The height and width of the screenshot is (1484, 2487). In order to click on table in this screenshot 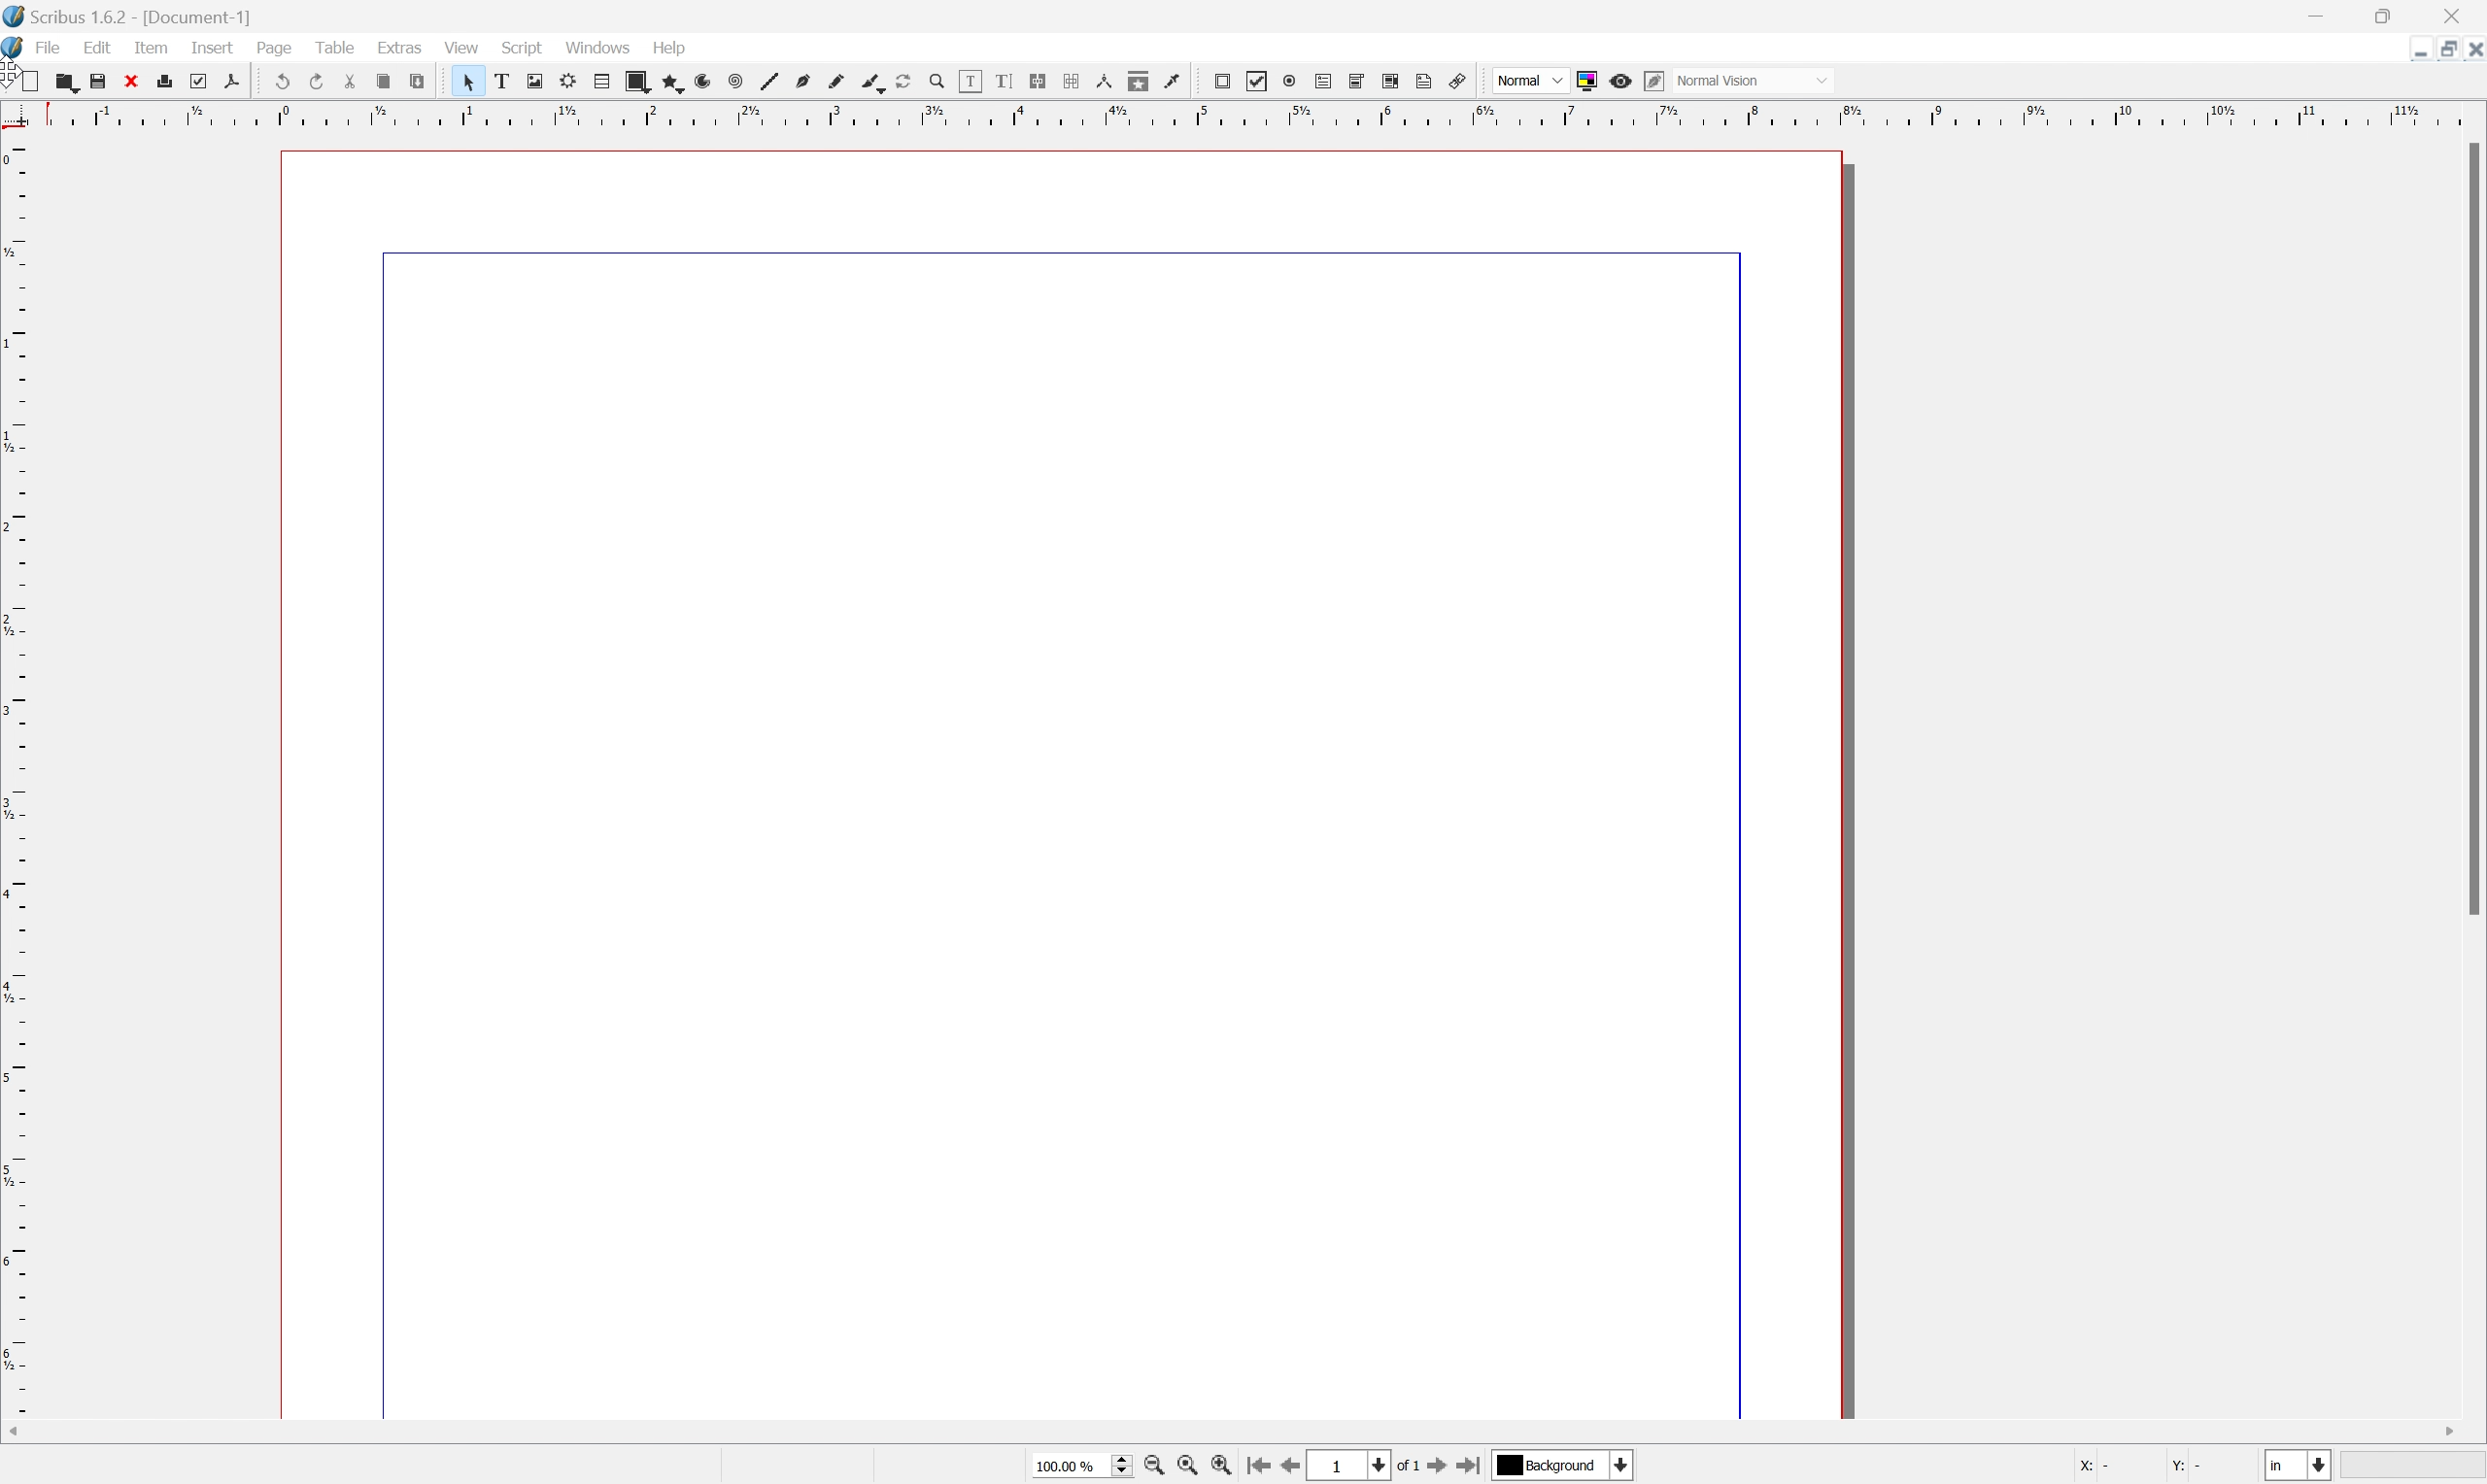, I will do `click(335, 47)`.